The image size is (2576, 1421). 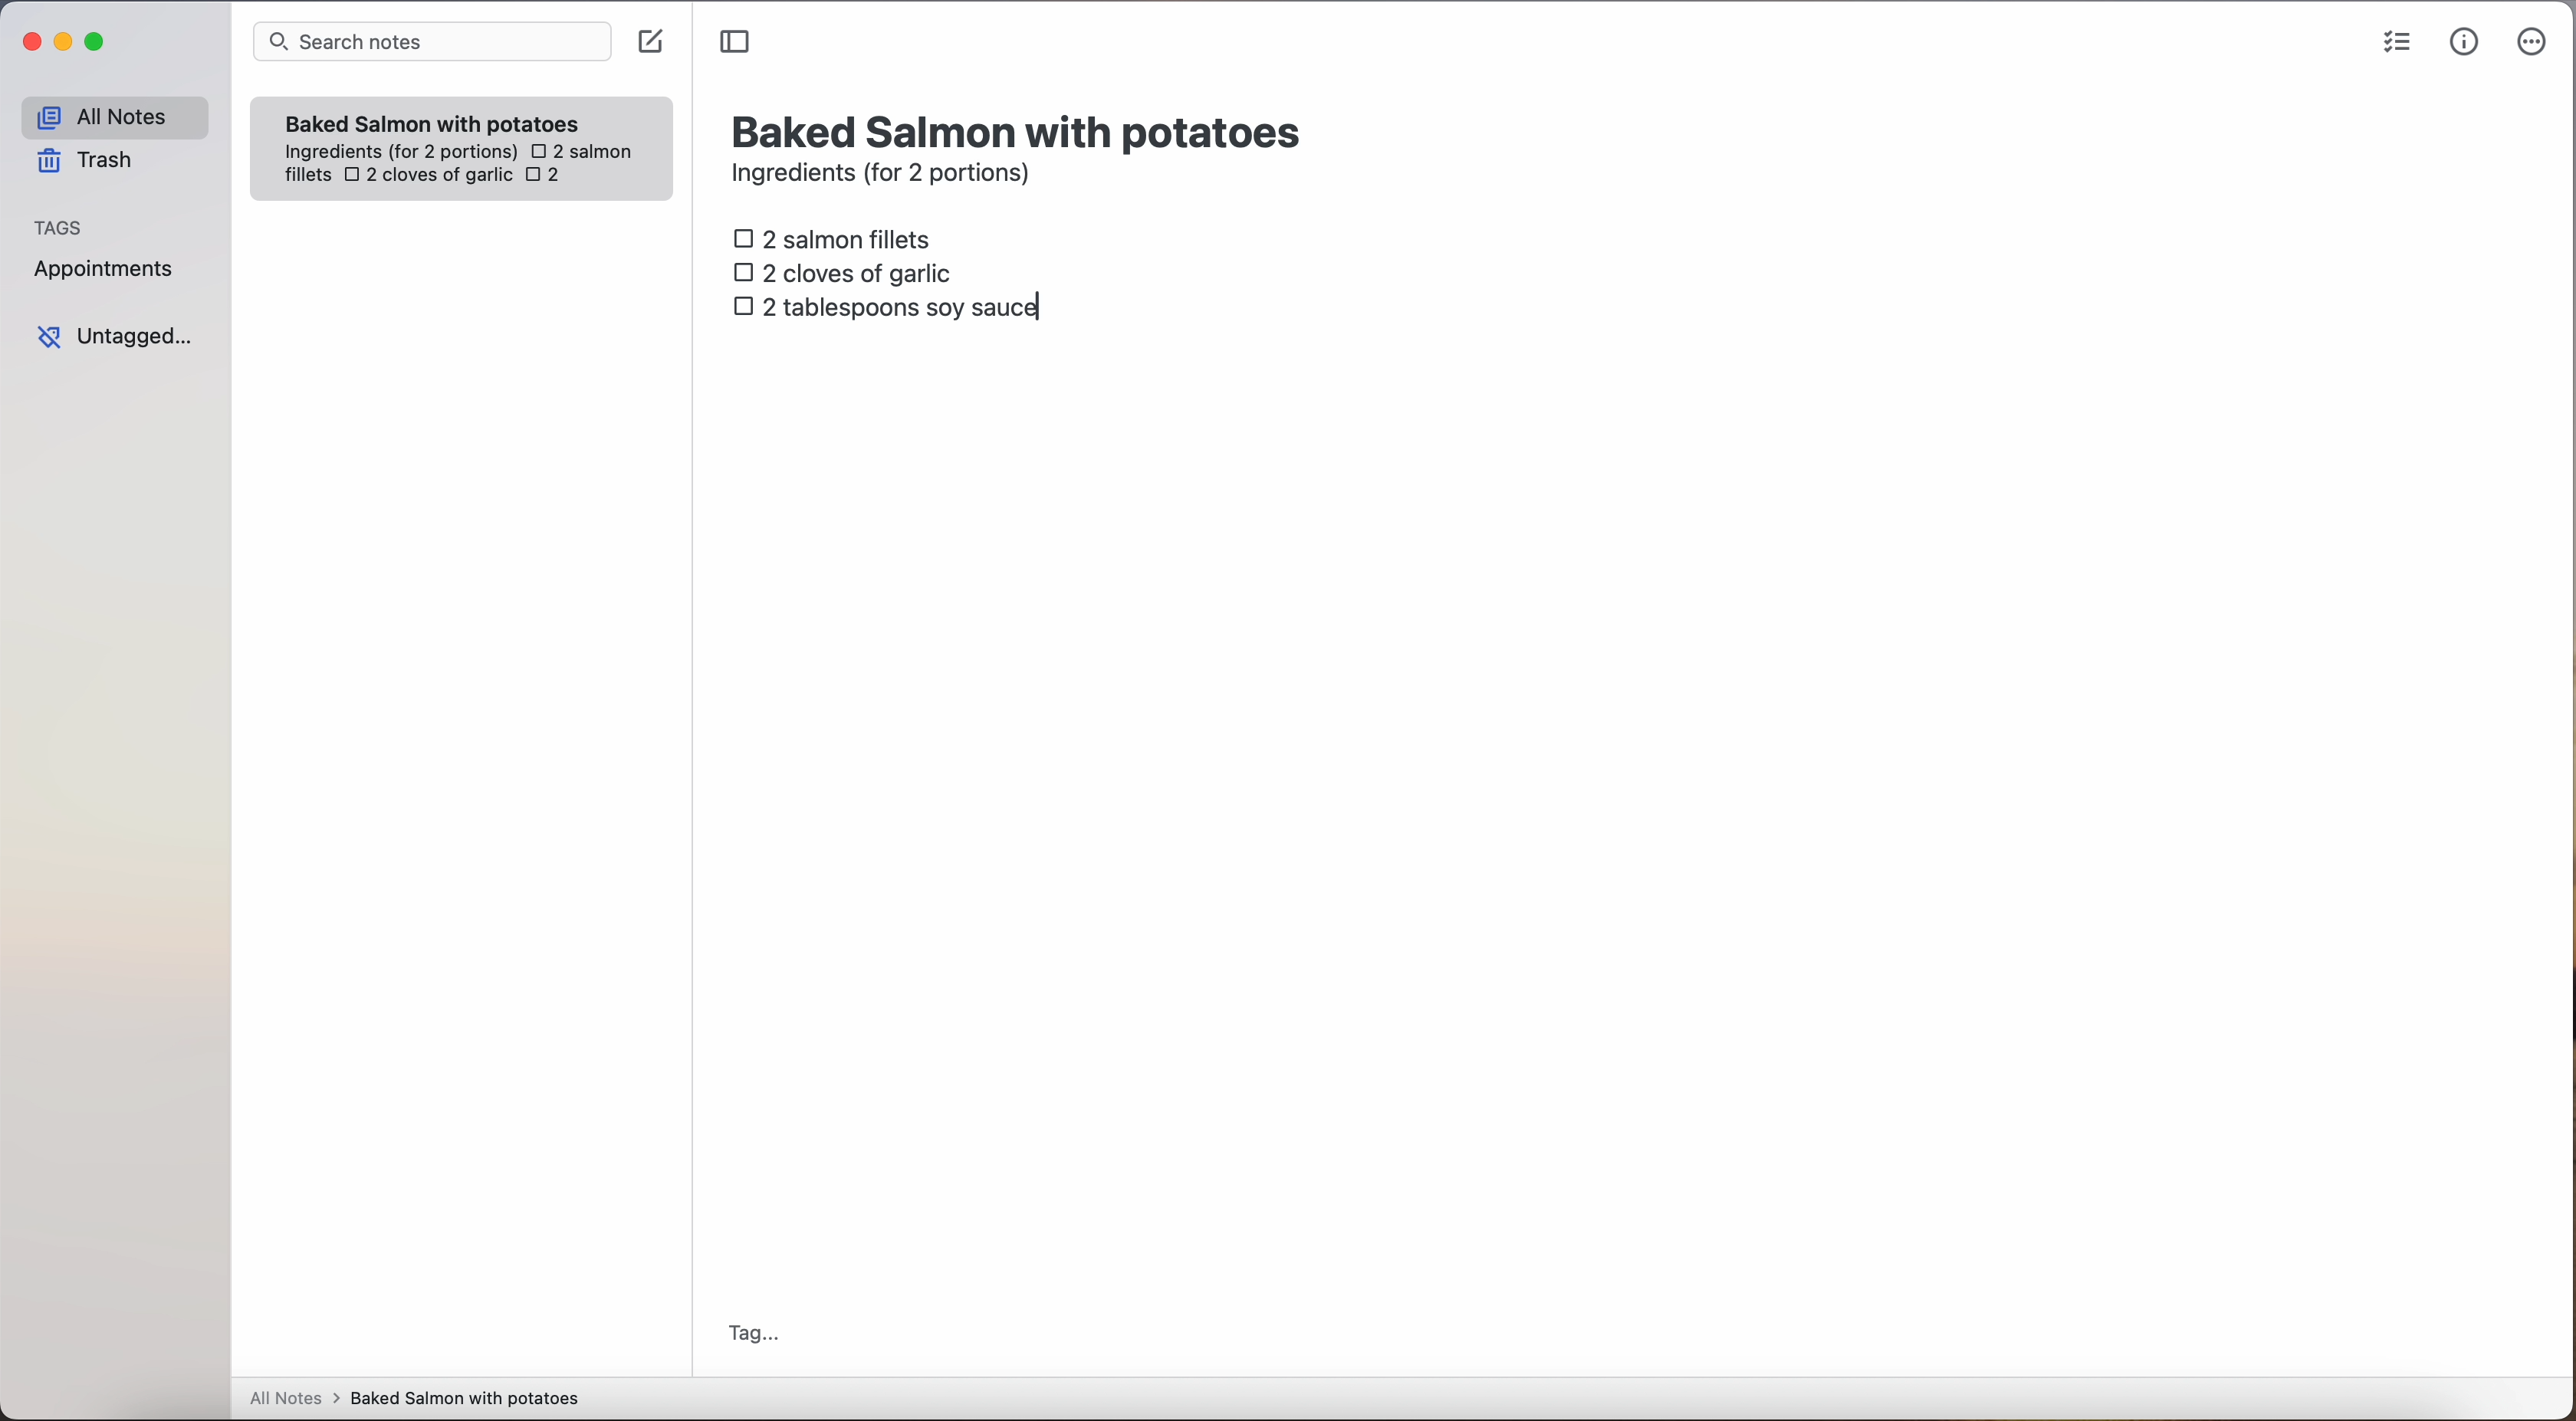 I want to click on 2 cloves of garlic, so click(x=848, y=270).